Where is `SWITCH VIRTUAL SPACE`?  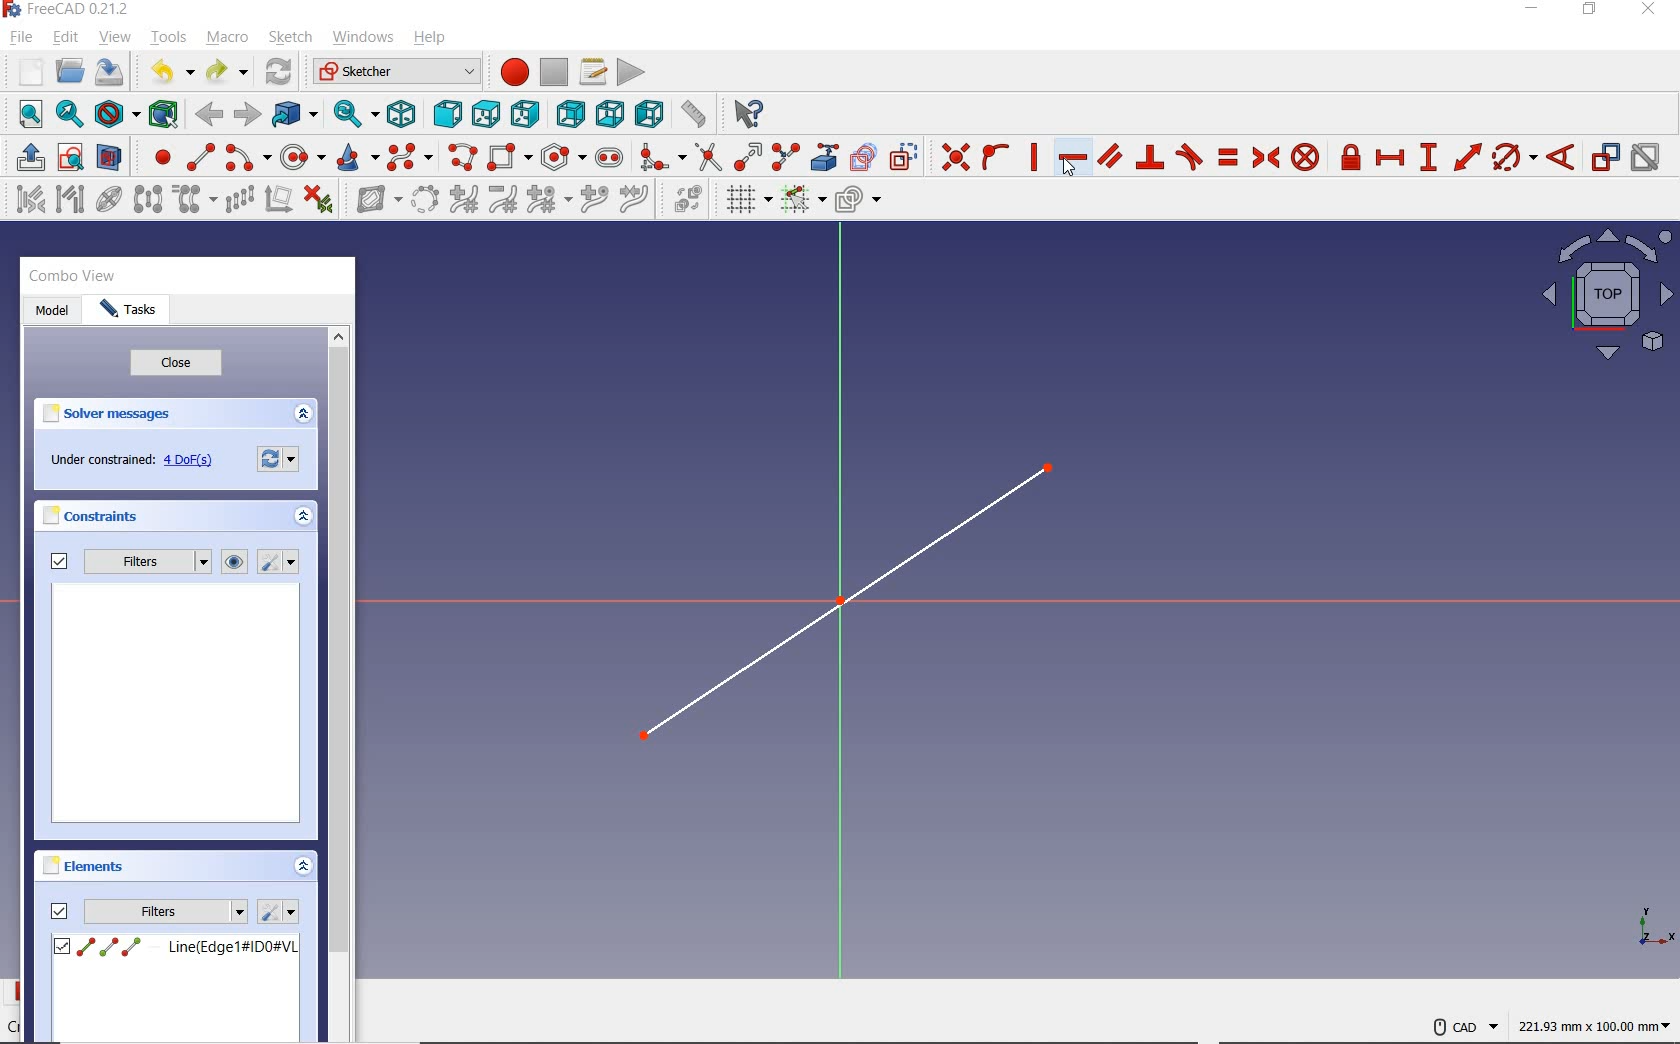 SWITCH VIRTUAL SPACE is located at coordinates (688, 198).